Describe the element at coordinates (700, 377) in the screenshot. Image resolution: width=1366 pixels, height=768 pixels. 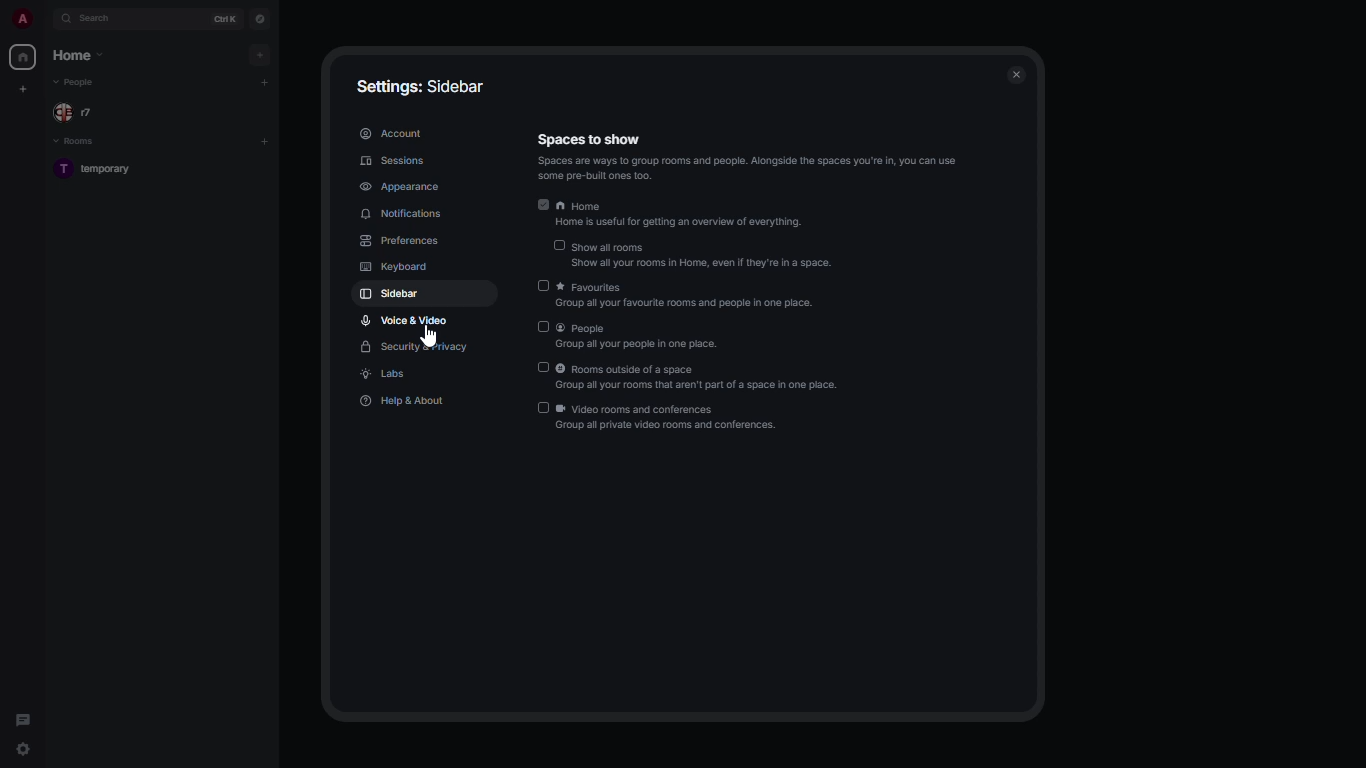
I see `rooms outside of a space` at that location.